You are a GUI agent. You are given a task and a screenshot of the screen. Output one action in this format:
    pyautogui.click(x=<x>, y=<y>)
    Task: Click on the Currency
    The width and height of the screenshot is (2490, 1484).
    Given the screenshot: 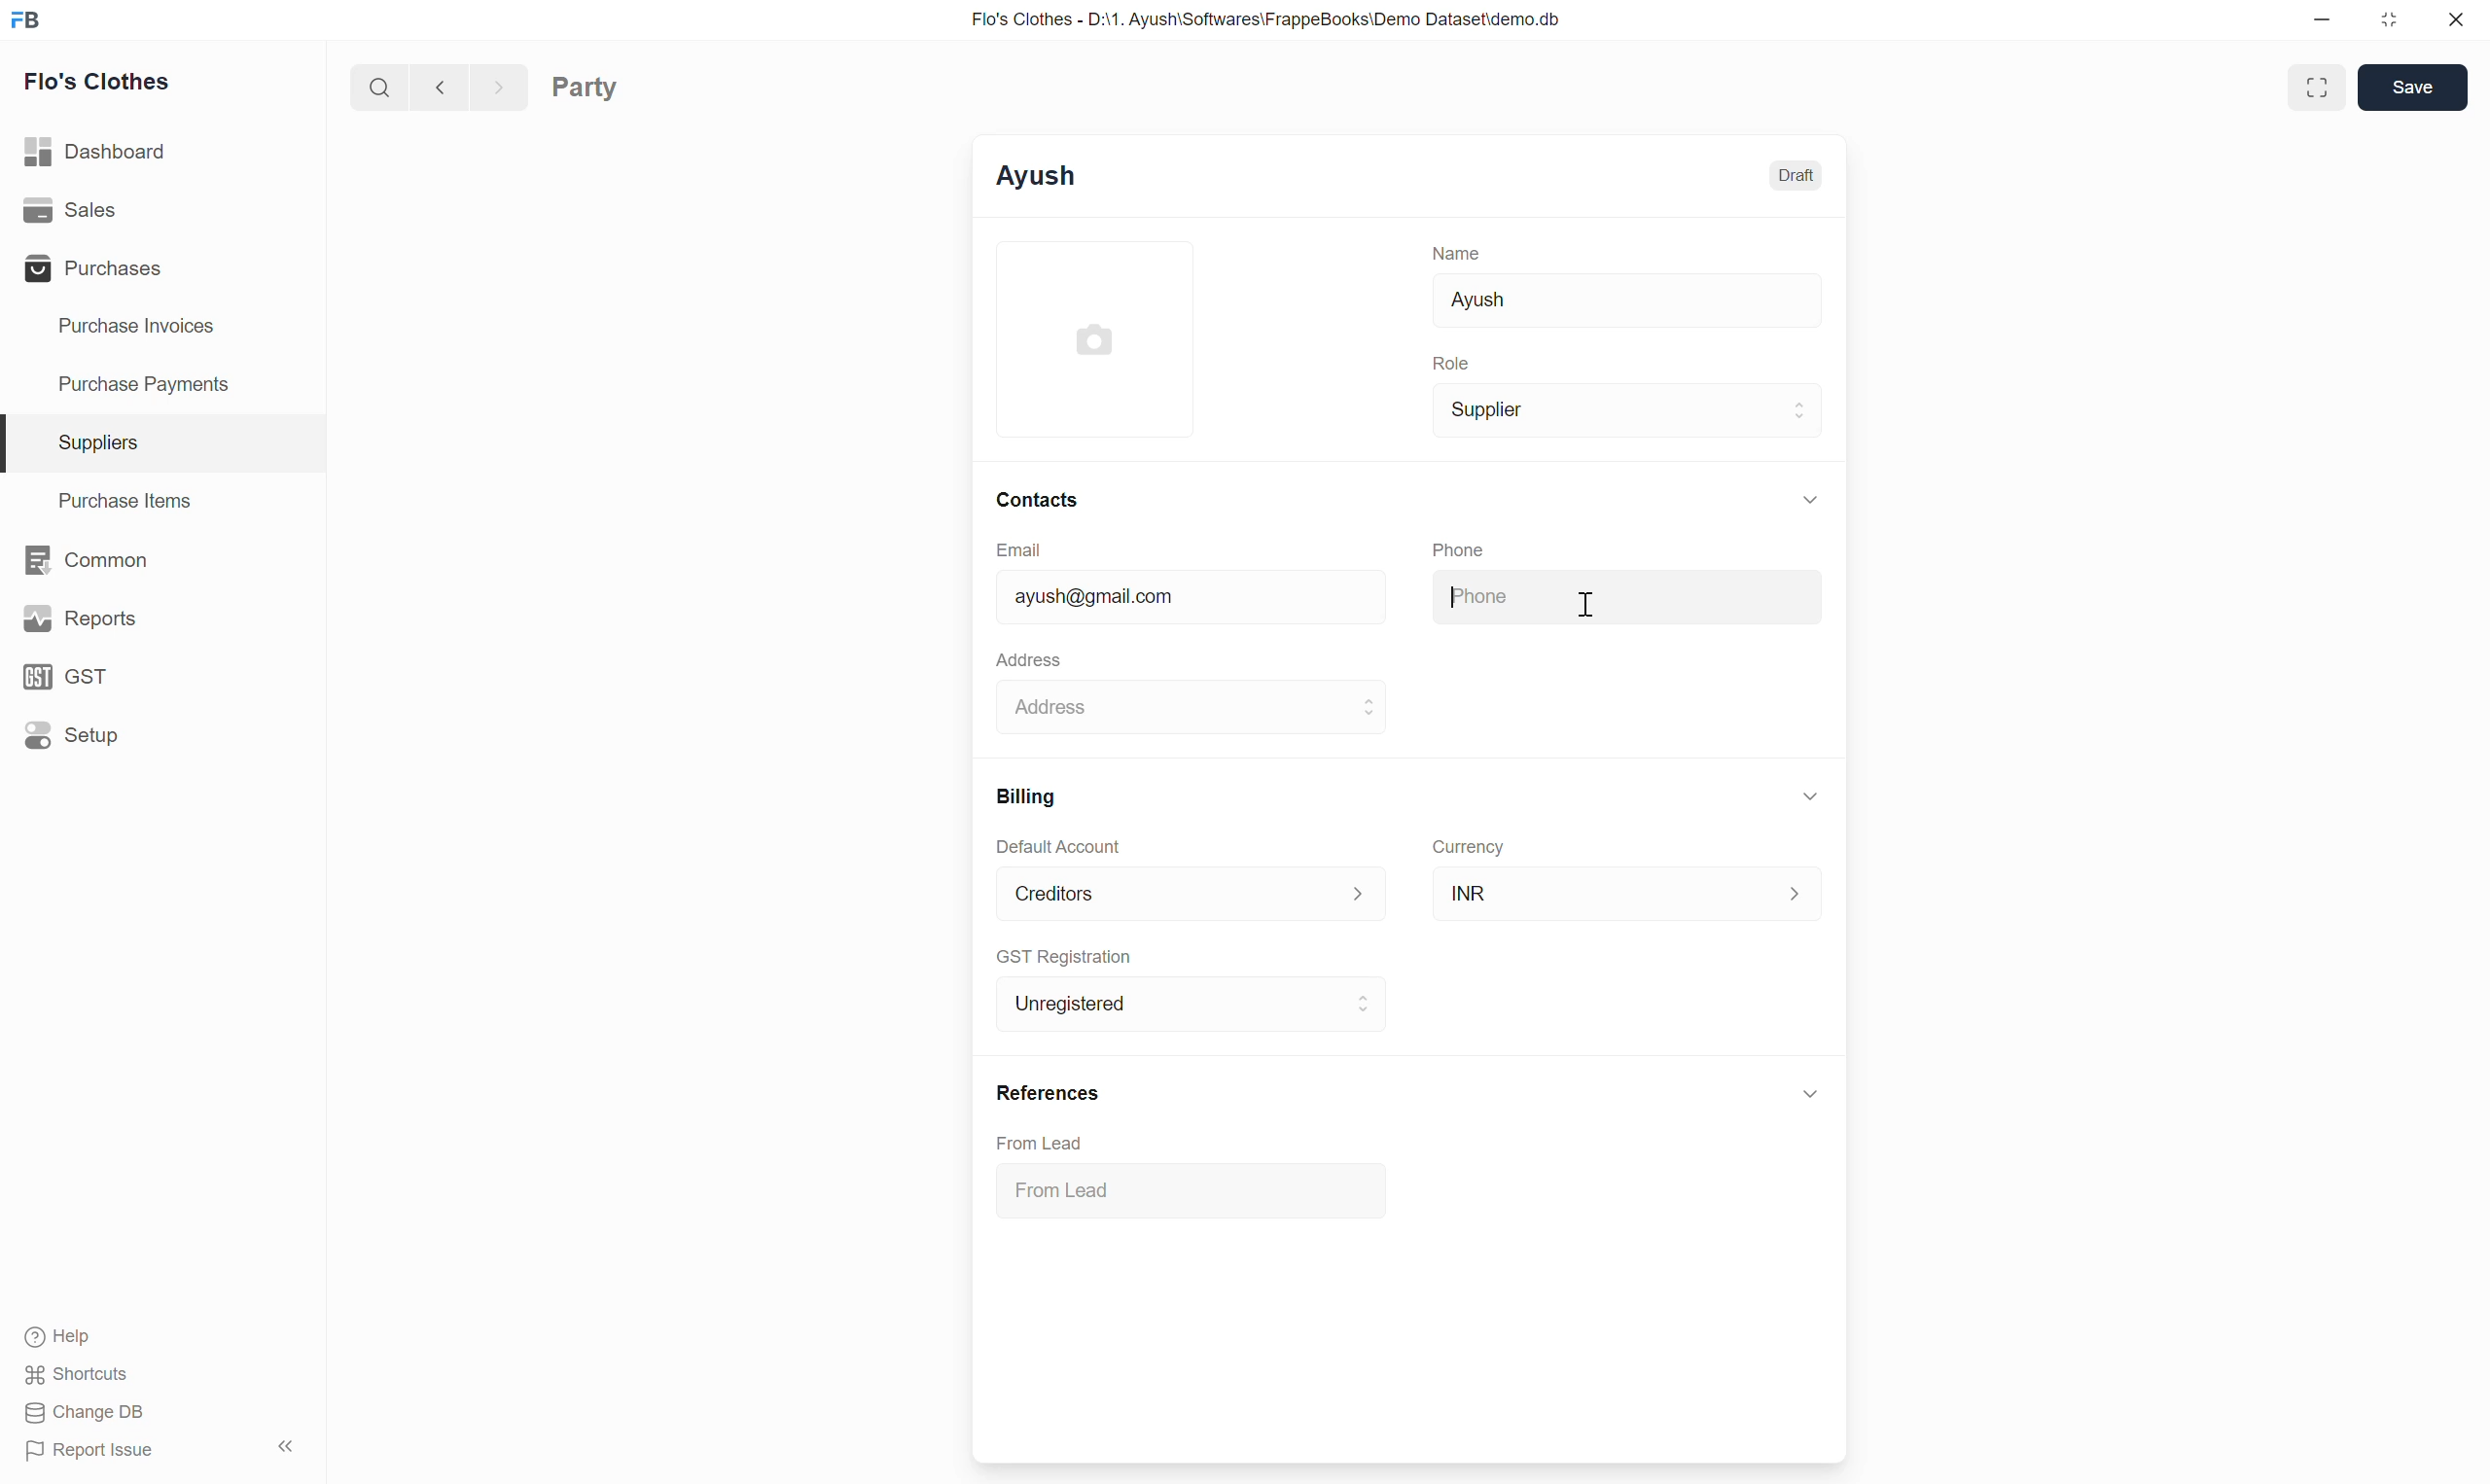 What is the action you would take?
    pyautogui.click(x=1469, y=848)
    